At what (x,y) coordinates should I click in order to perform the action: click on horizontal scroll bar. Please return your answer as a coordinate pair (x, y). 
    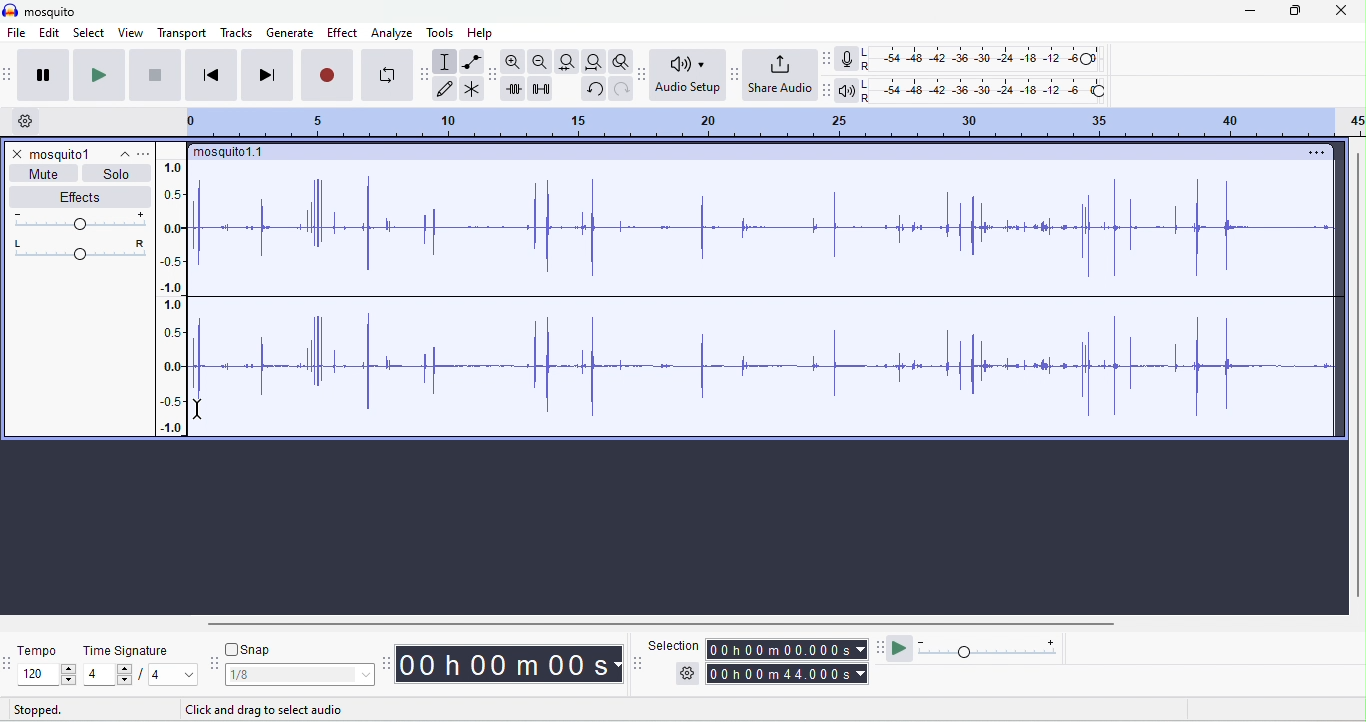
    Looking at the image, I should click on (630, 624).